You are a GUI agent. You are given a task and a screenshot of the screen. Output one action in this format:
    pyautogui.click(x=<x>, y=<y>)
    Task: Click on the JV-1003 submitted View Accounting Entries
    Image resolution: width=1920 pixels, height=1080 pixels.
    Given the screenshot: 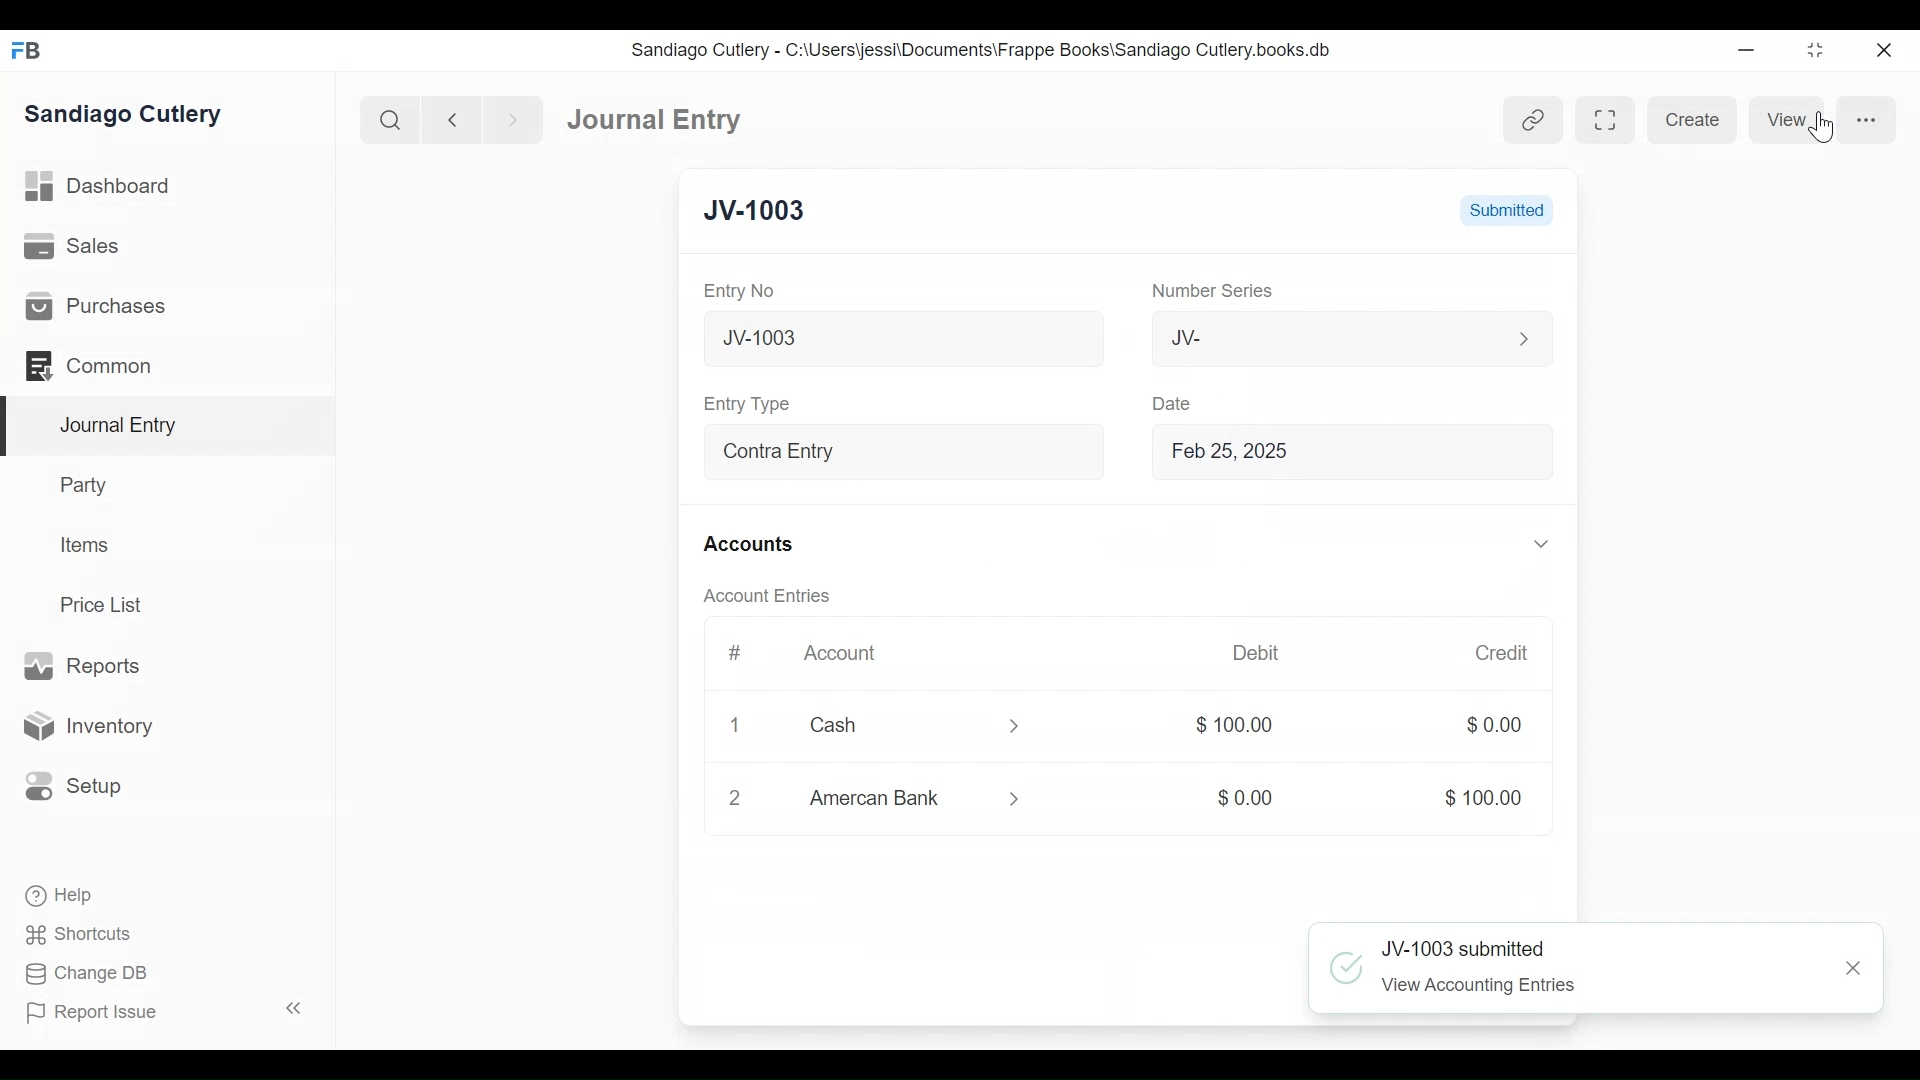 What is the action you would take?
    pyautogui.click(x=1570, y=966)
    